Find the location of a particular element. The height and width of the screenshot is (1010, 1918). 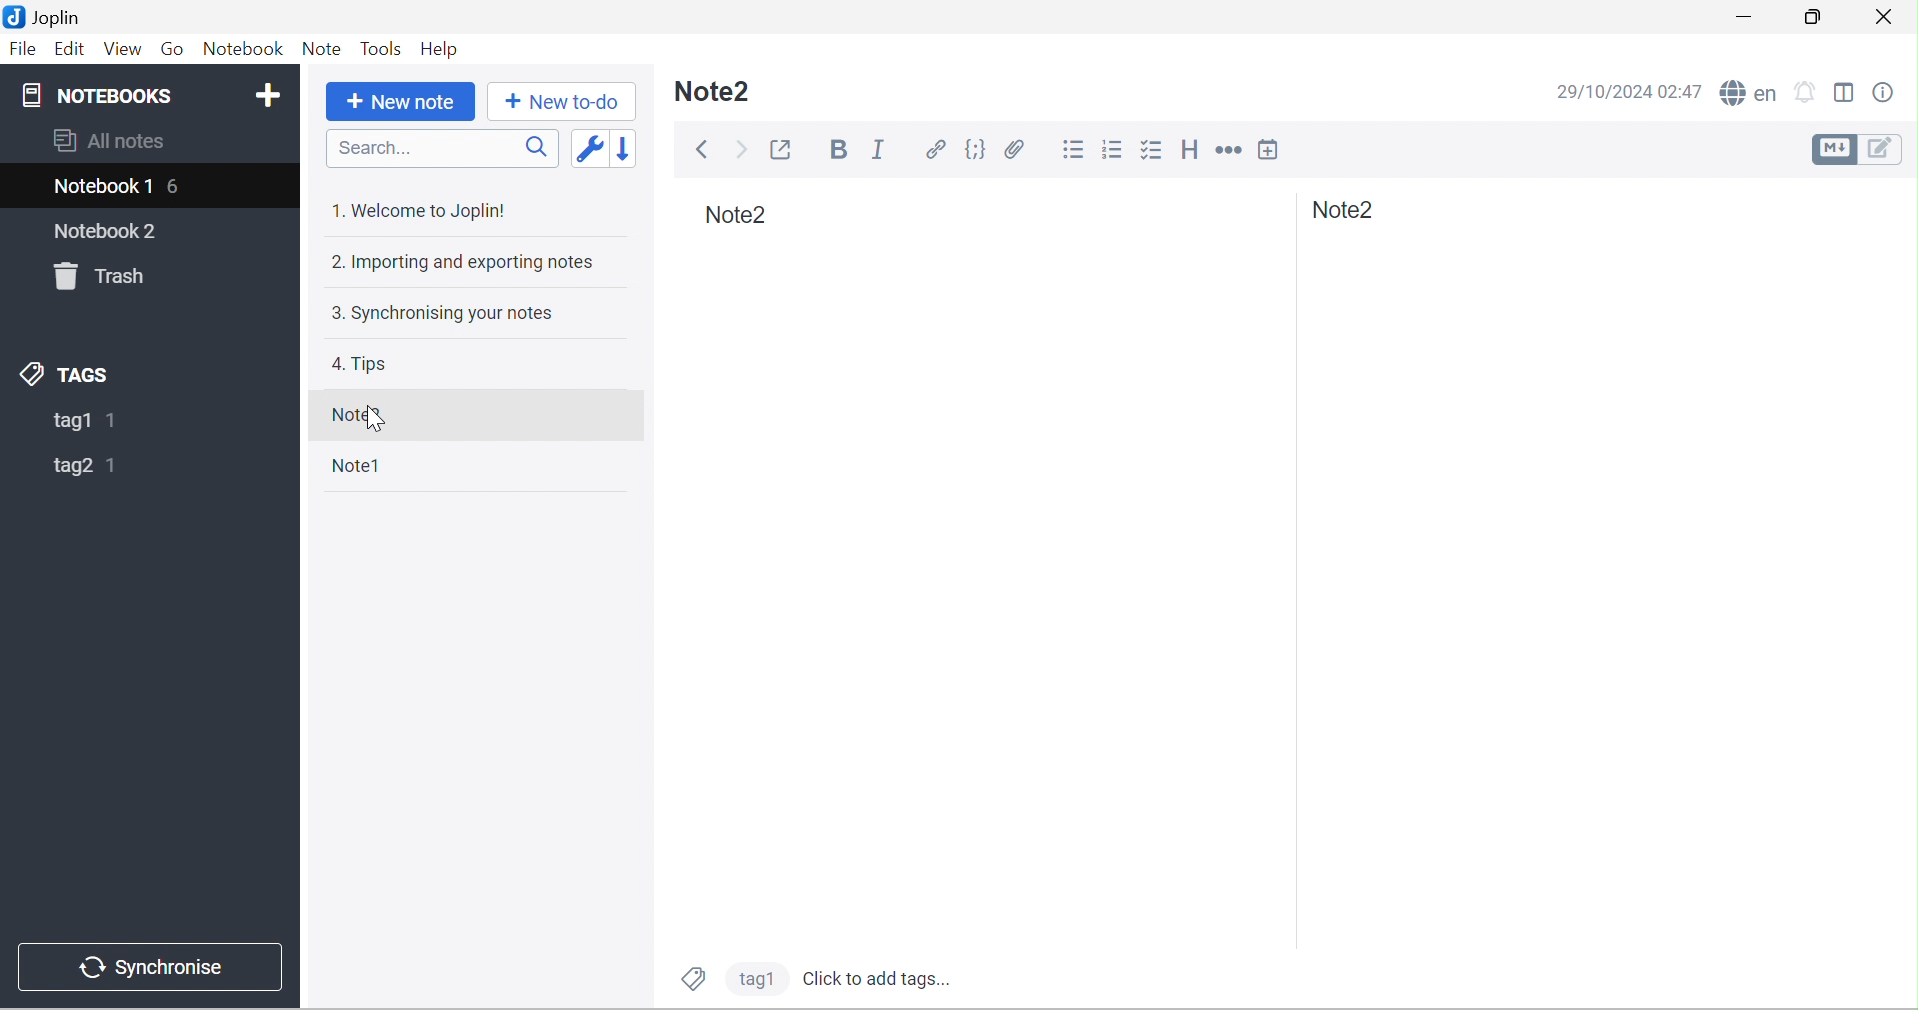

tag2 is located at coordinates (759, 982).